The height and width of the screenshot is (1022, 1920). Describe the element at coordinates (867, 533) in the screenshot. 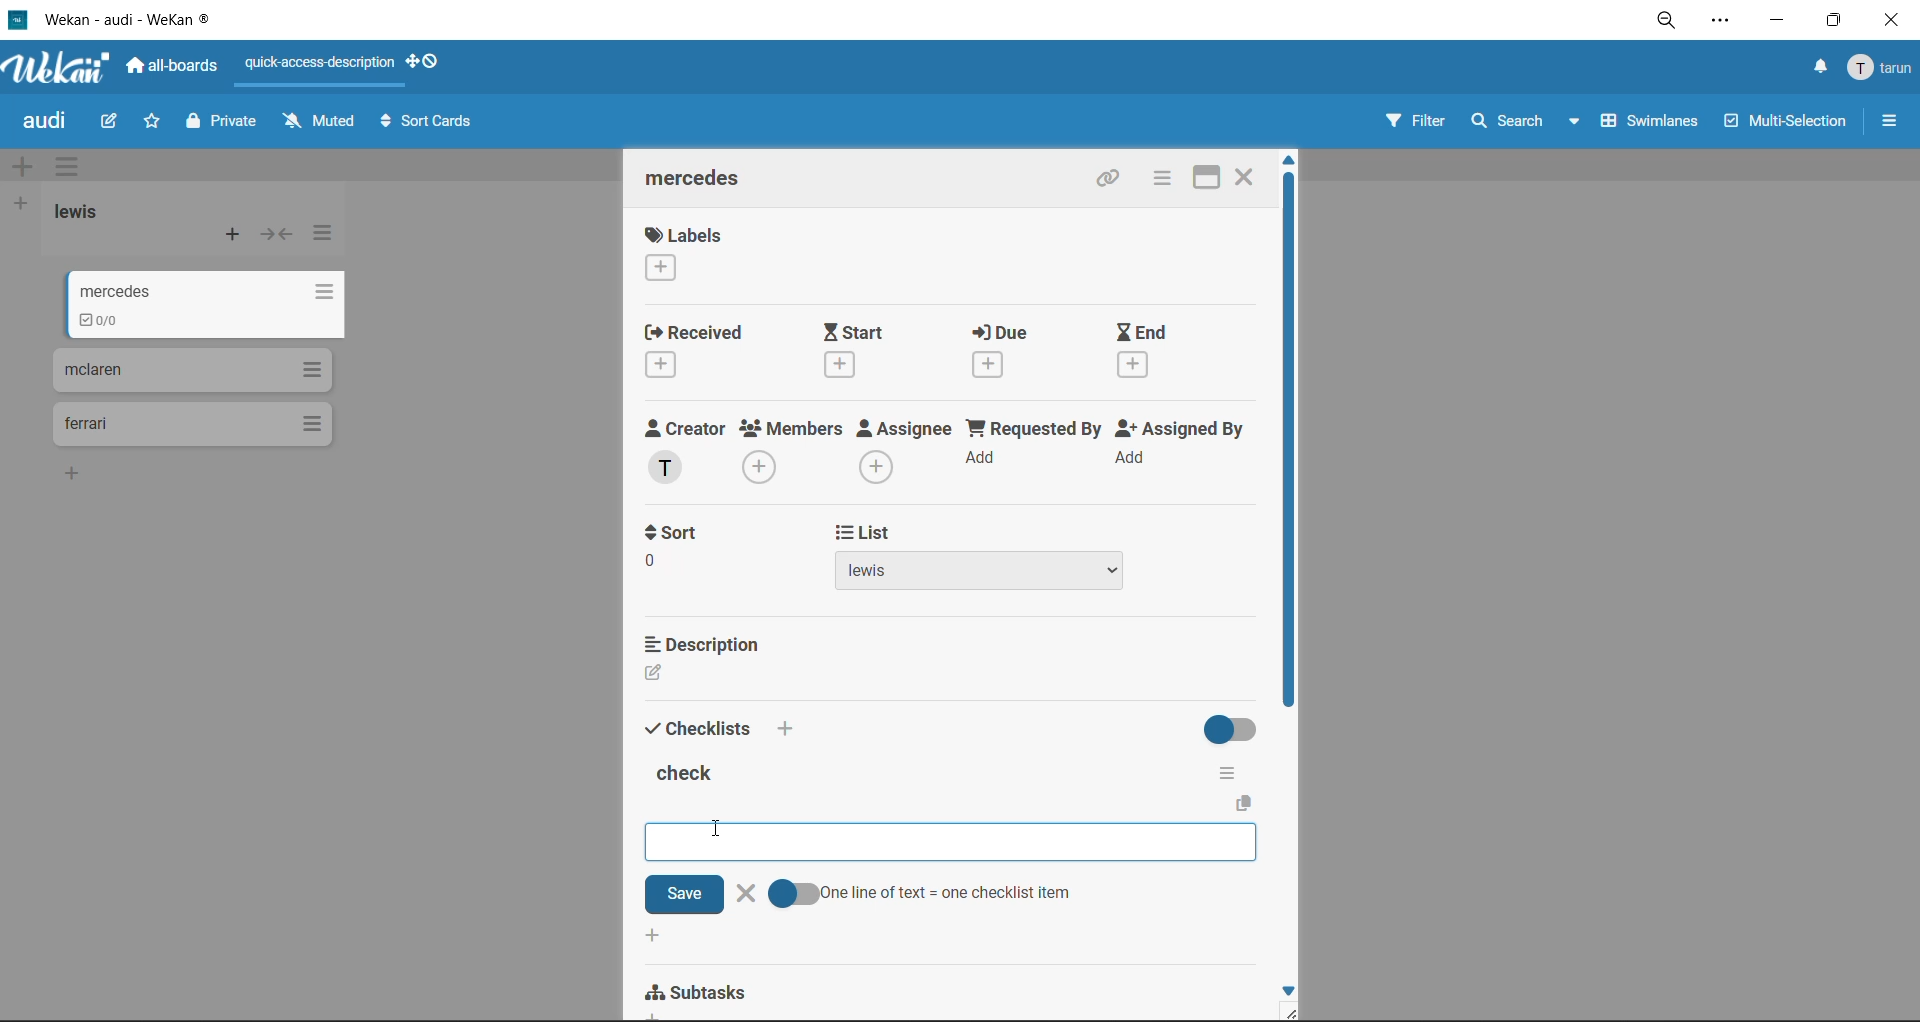

I see `list` at that location.